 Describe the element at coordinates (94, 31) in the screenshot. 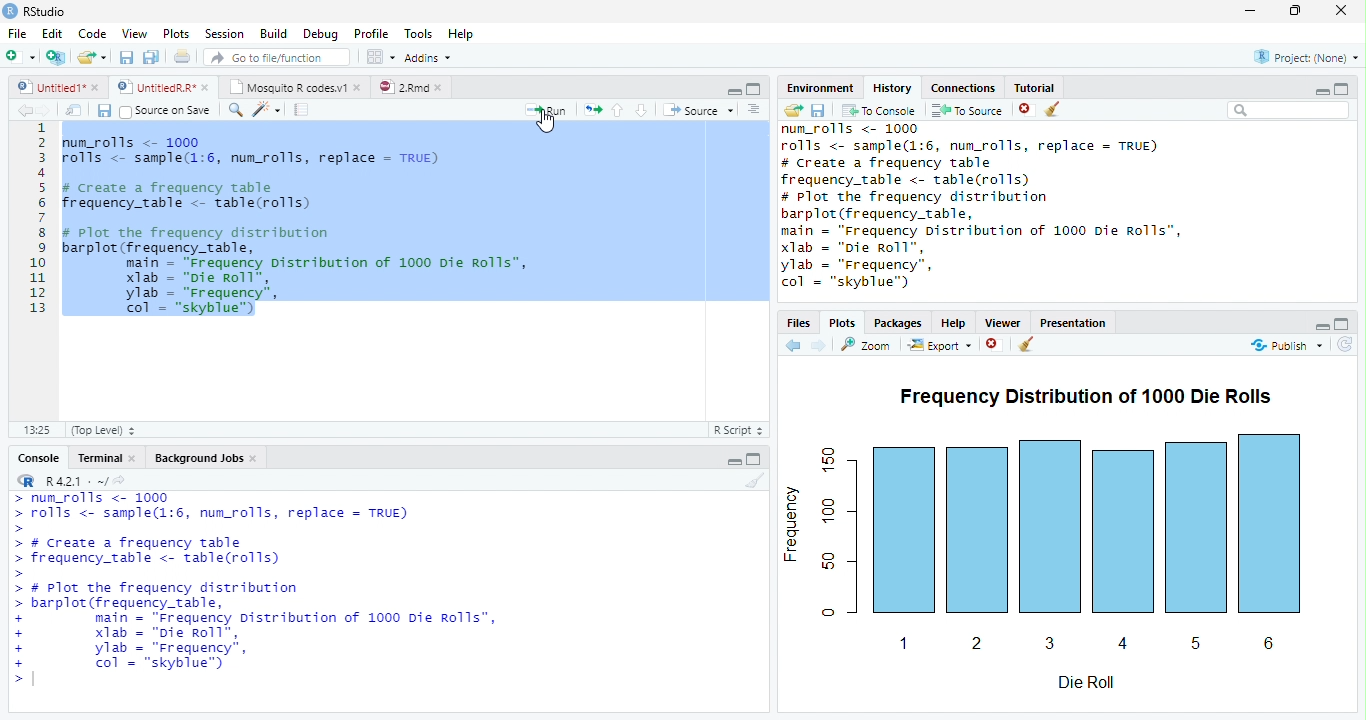

I see `Code` at that location.